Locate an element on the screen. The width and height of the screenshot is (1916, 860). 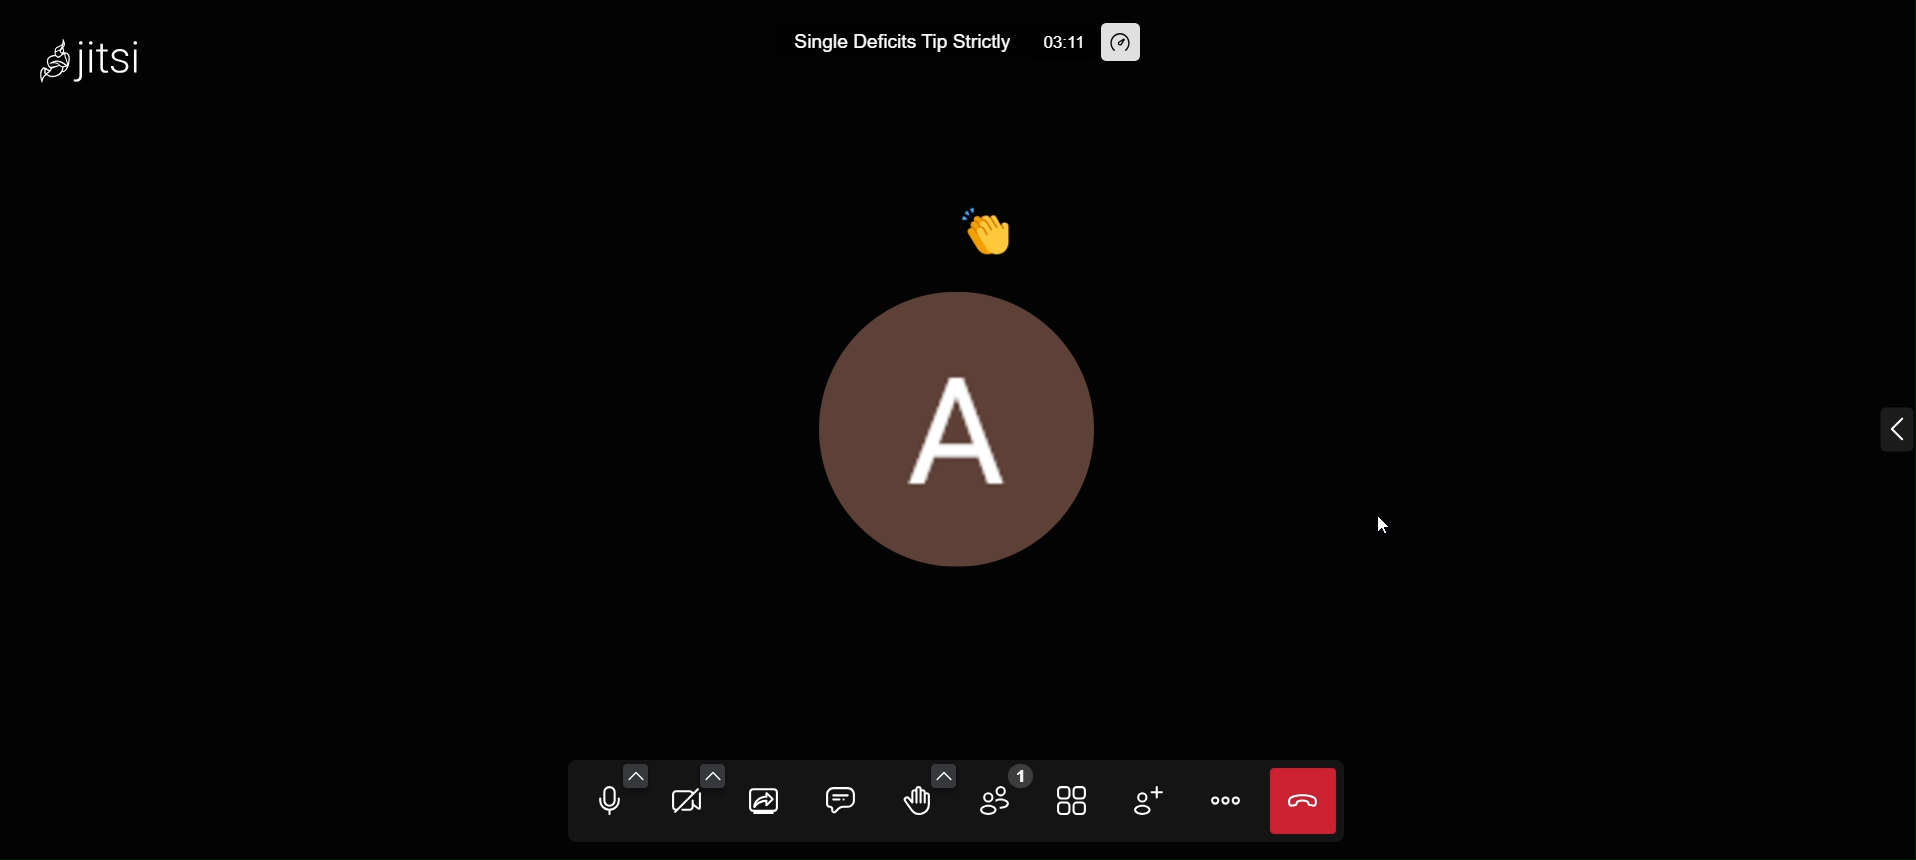
Clap Reaction is located at coordinates (994, 224).